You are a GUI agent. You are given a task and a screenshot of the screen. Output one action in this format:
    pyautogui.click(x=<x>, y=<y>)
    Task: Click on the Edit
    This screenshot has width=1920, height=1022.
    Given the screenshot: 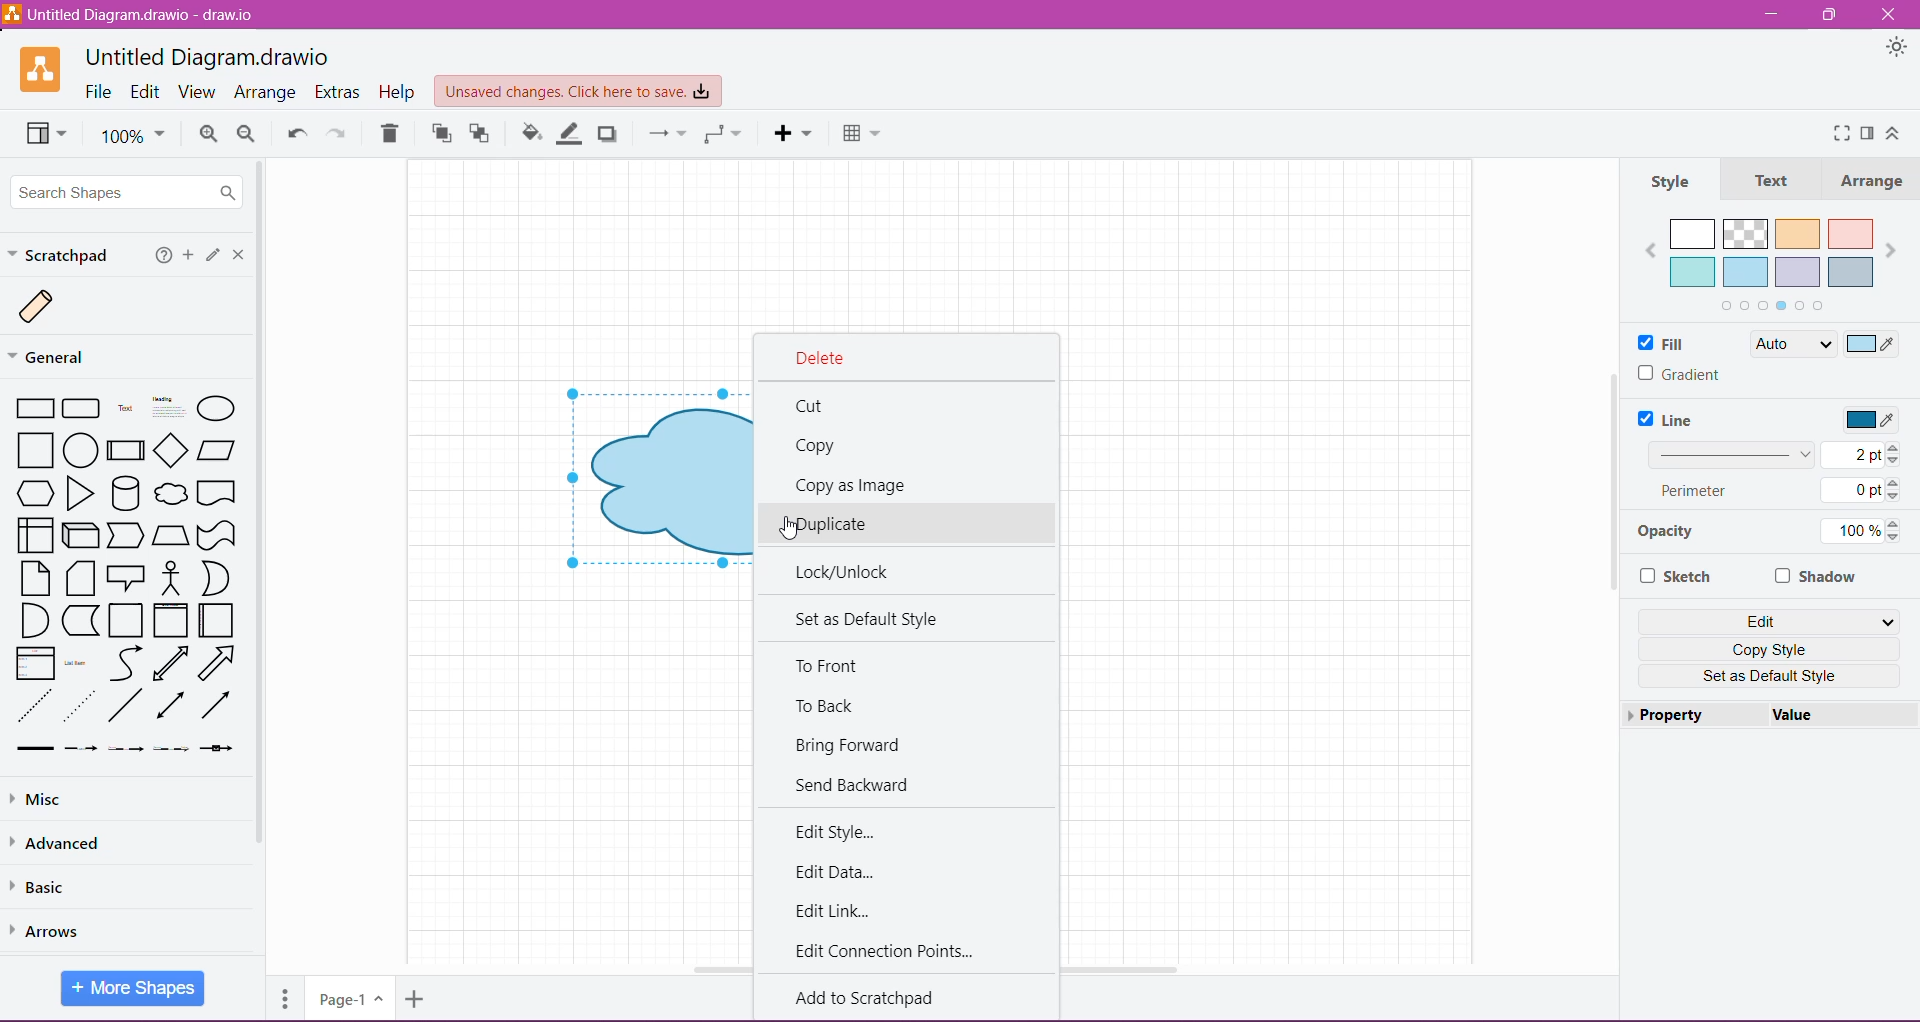 What is the action you would take?
    pyautogui.click(x=1769, y=621)
    